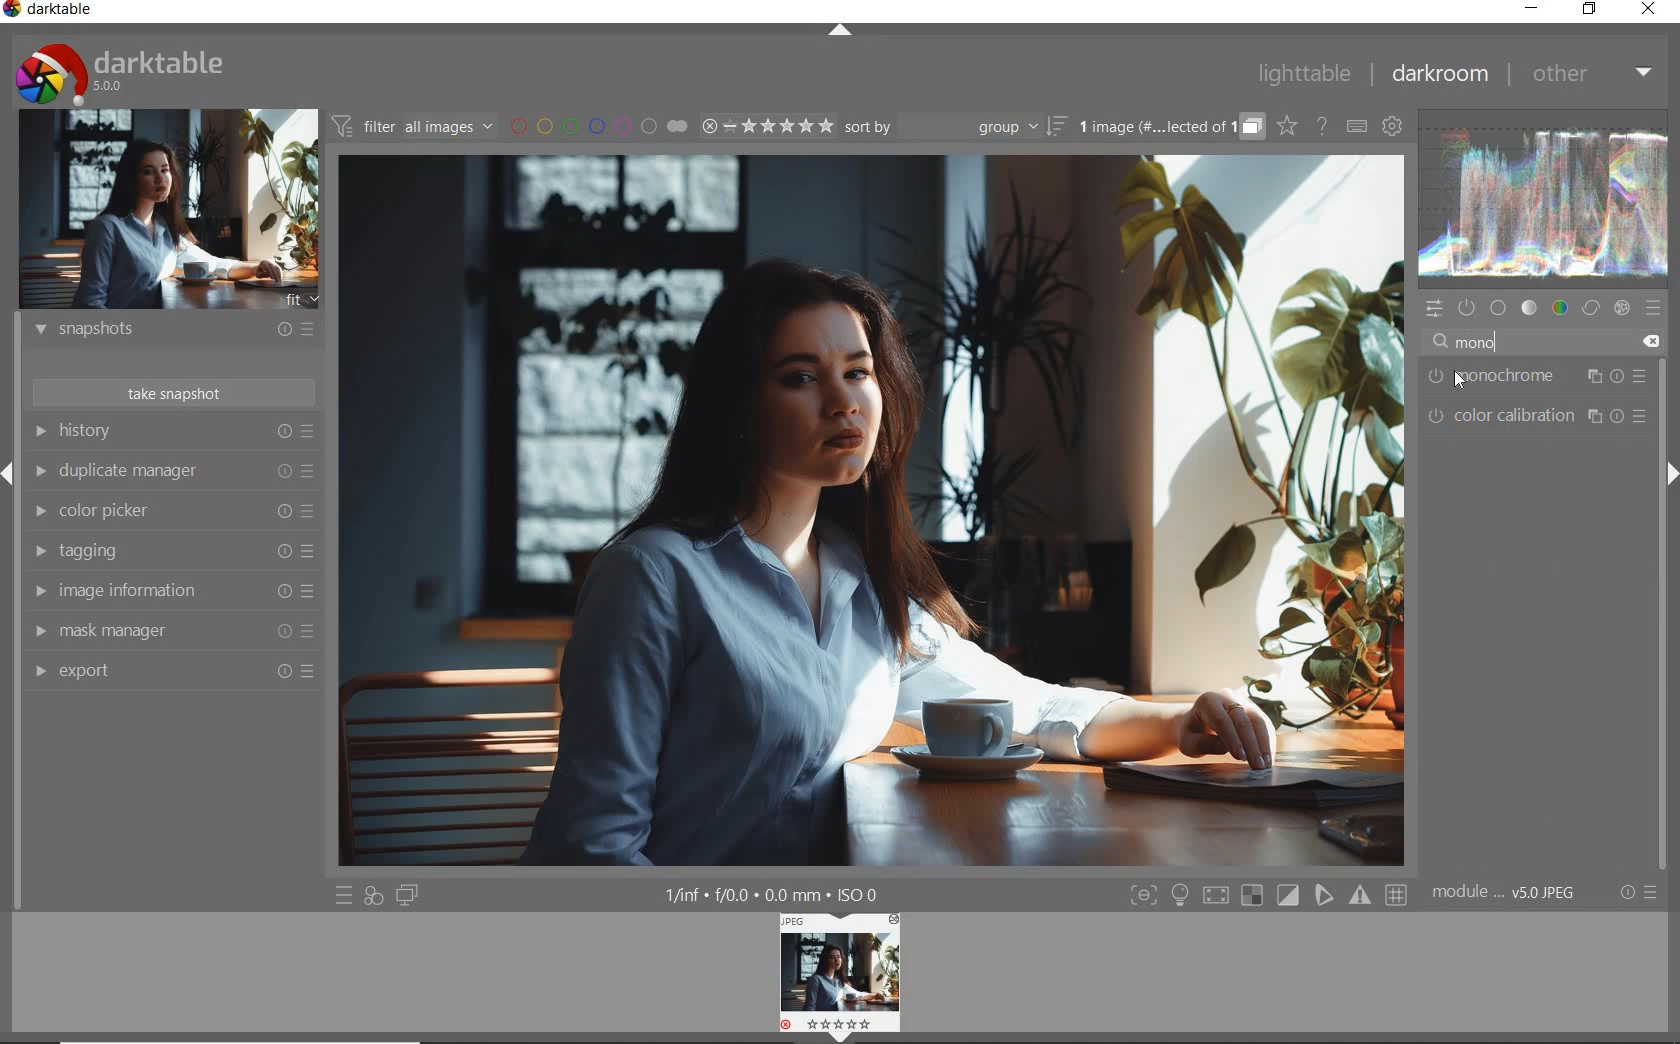 This screenshot has width=1680, height=1044. What do you see at coordinates (1648, 9) in the screenshot?
I see `close` at bounding box center [1648, 9].